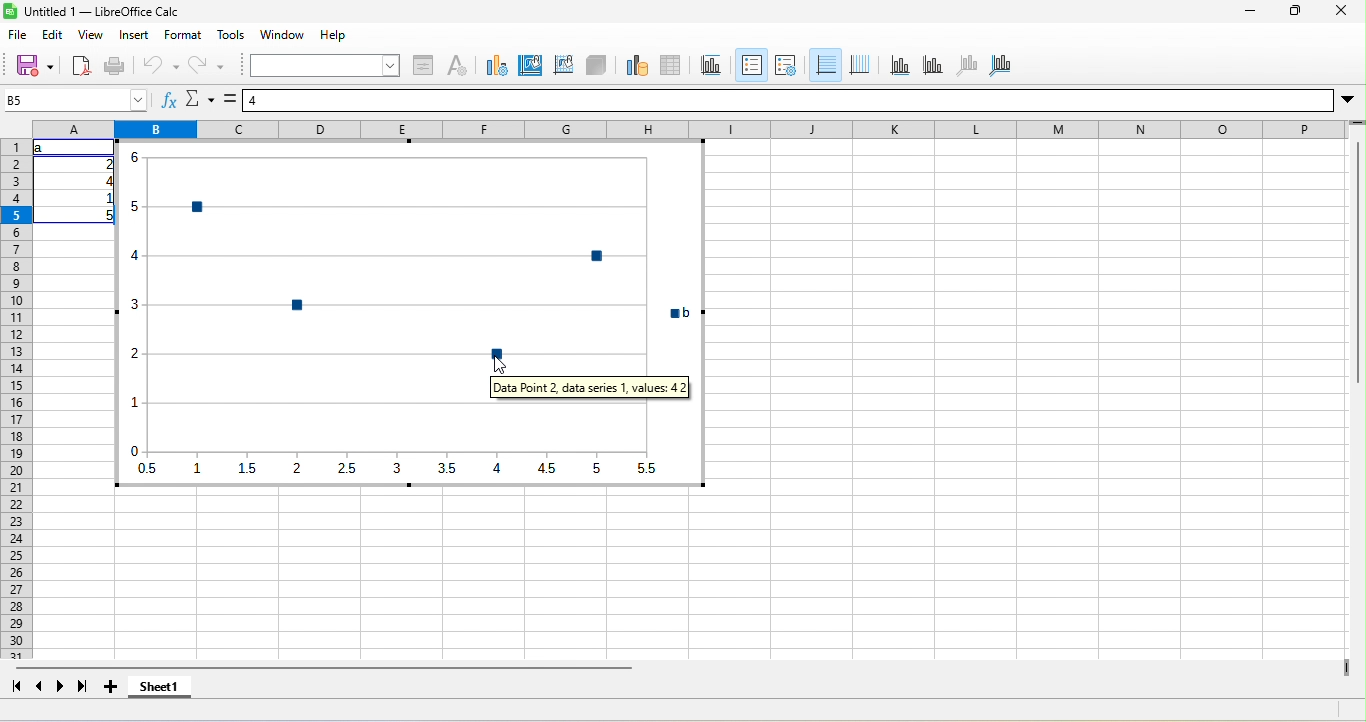  I want to click on previous sheet, so click(40, 686).